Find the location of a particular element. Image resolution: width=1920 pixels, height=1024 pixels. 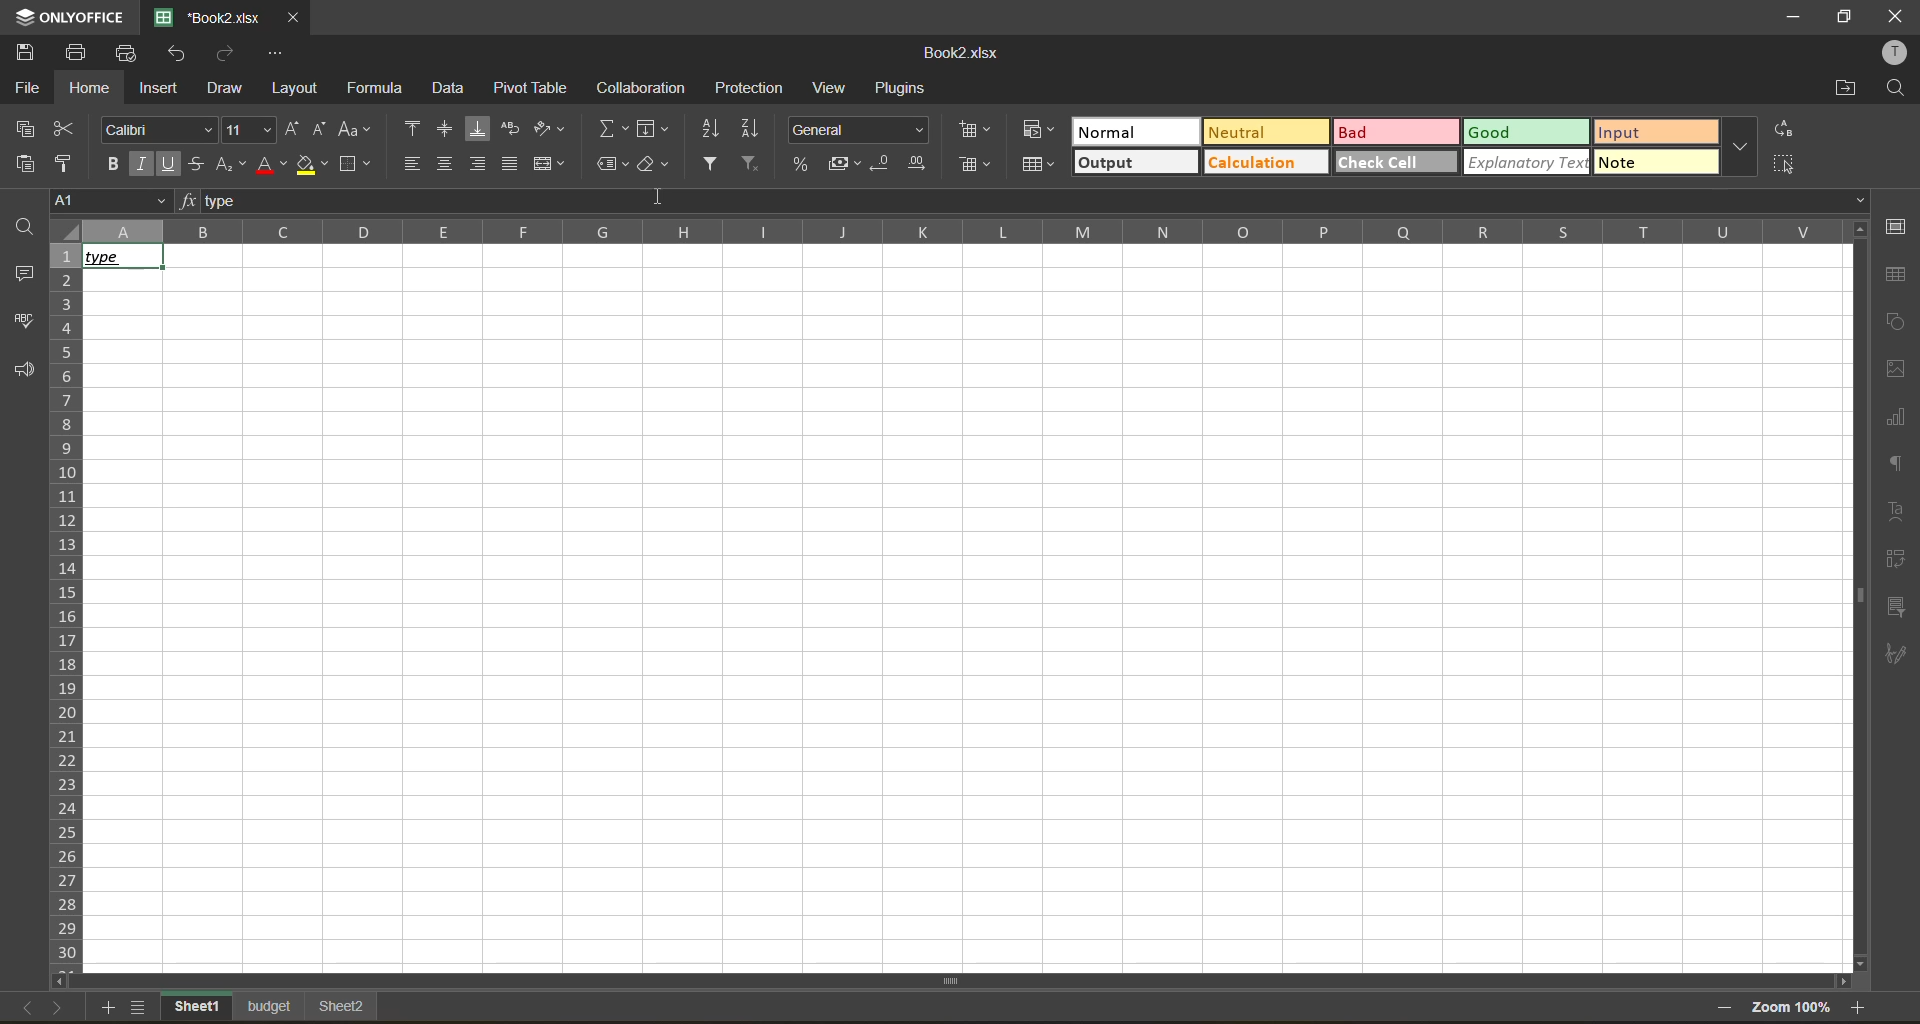

formula is located at coordinates (383, 89).